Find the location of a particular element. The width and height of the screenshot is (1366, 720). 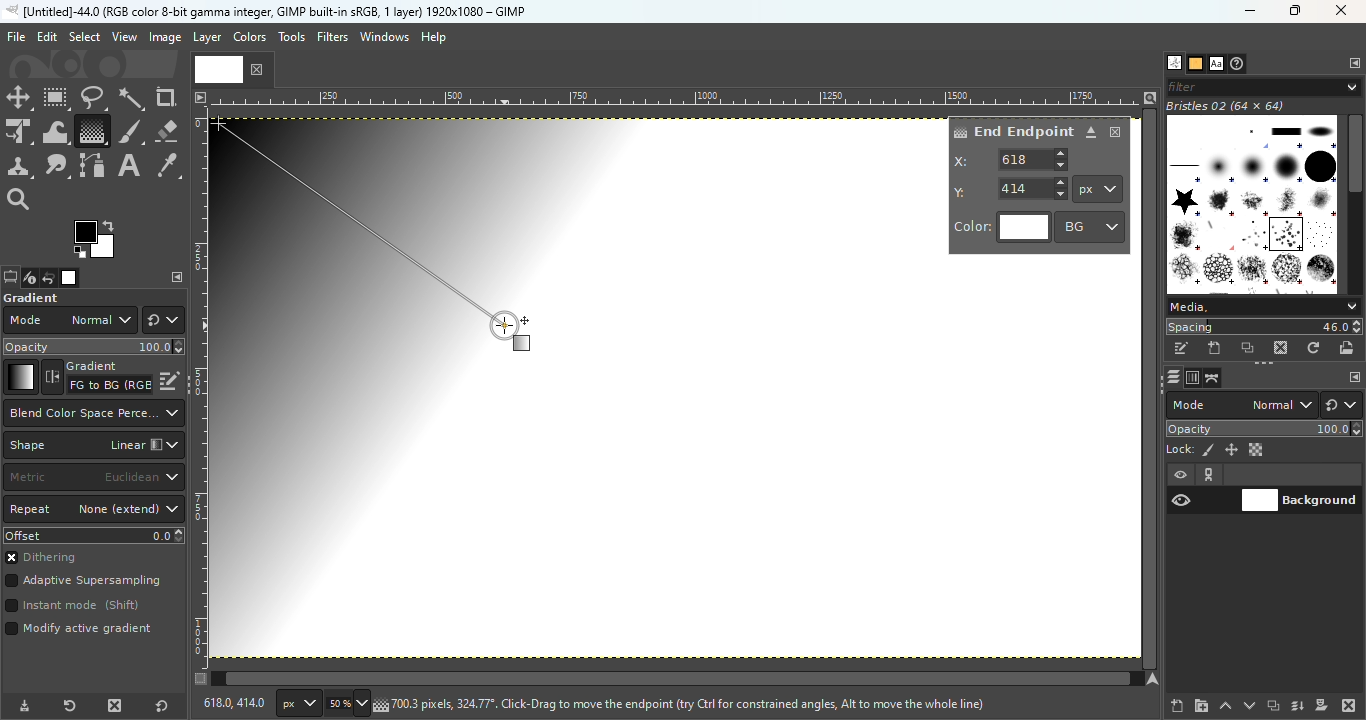

Switch to another group of modes is located at coordinates (163, 320).